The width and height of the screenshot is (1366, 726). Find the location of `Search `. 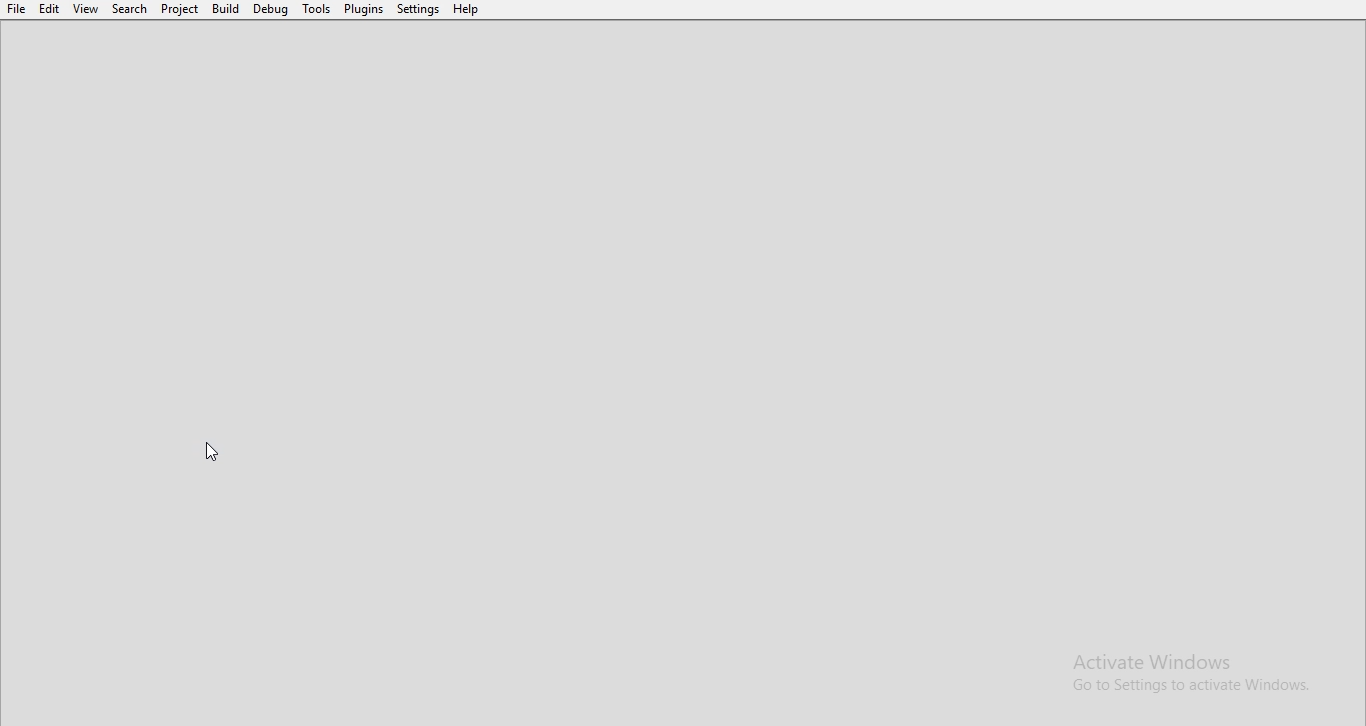

Search  is located at coordinates (130, 9).